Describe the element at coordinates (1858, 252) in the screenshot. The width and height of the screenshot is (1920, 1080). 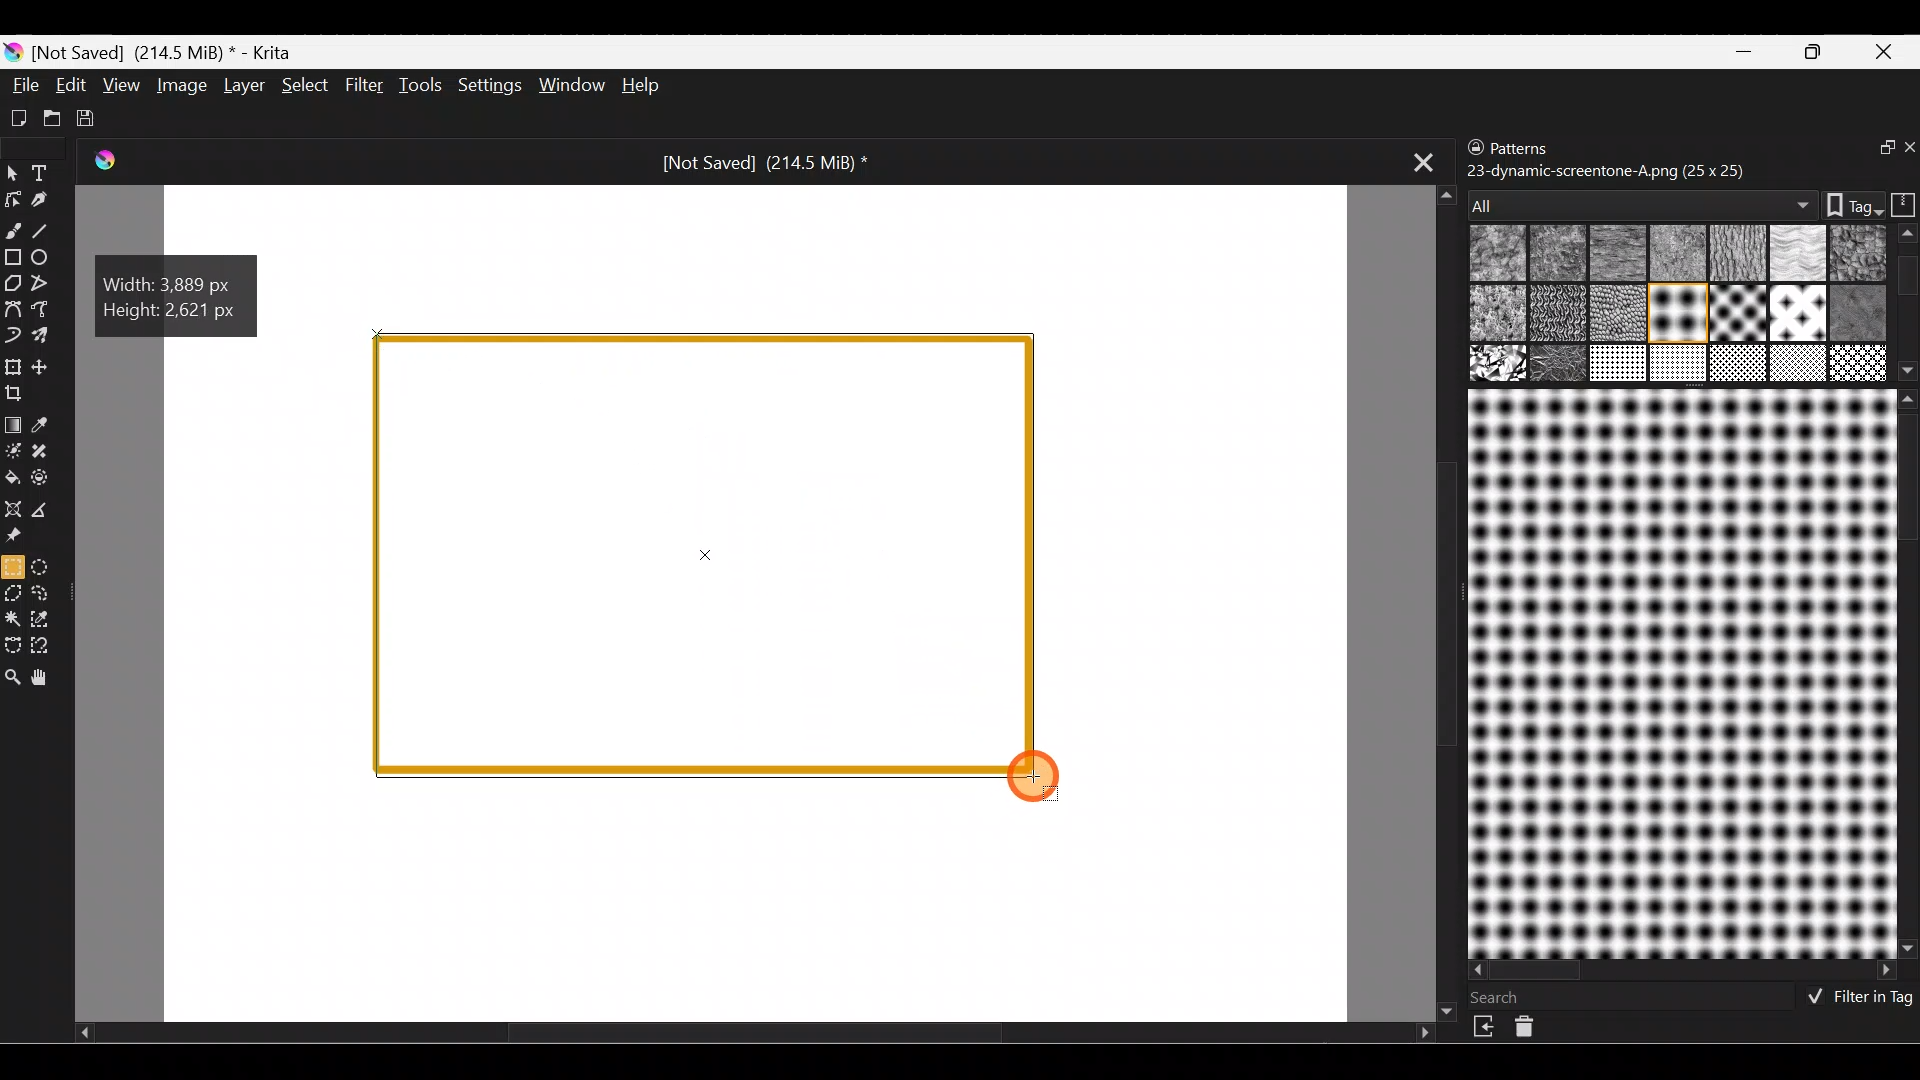
I see `06 Hard-grain.png` at that location.